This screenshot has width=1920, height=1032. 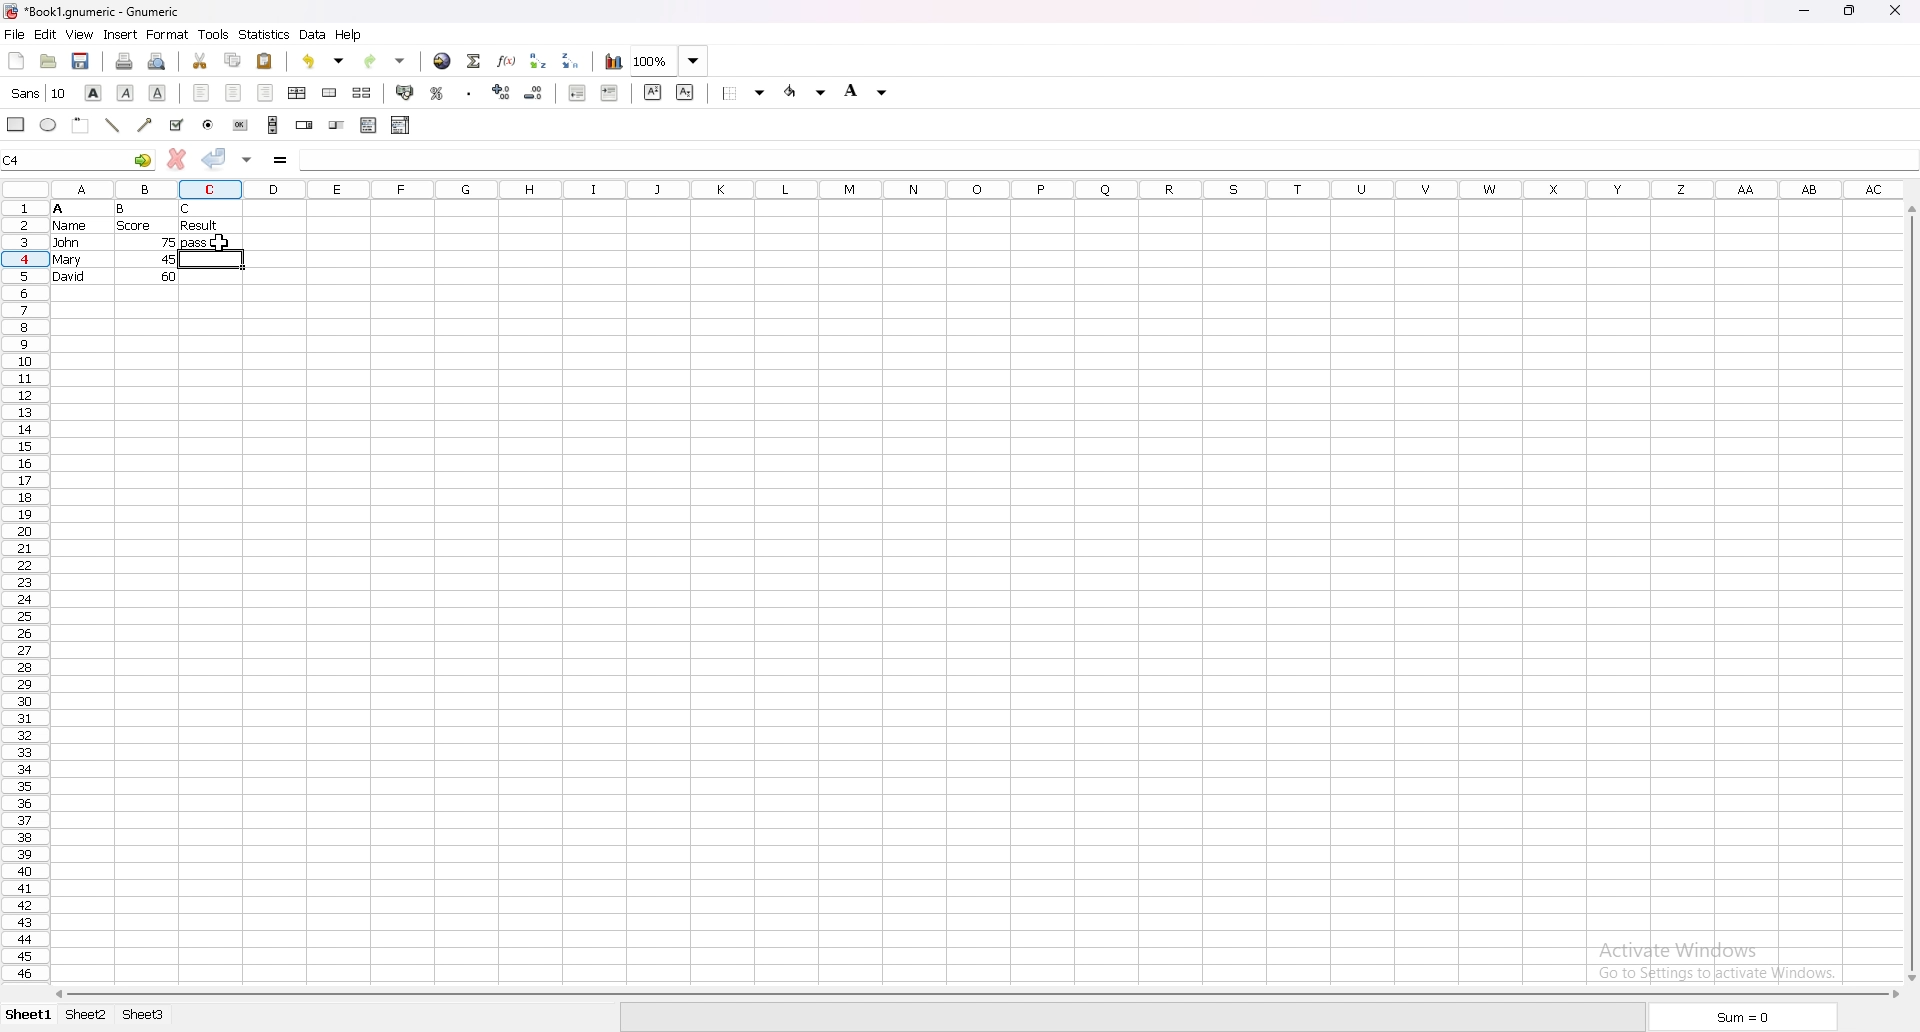 What do you see at coordinates (363, 93) in the screenshot?
I see `split merged cell` at bounding box center [363, 93].